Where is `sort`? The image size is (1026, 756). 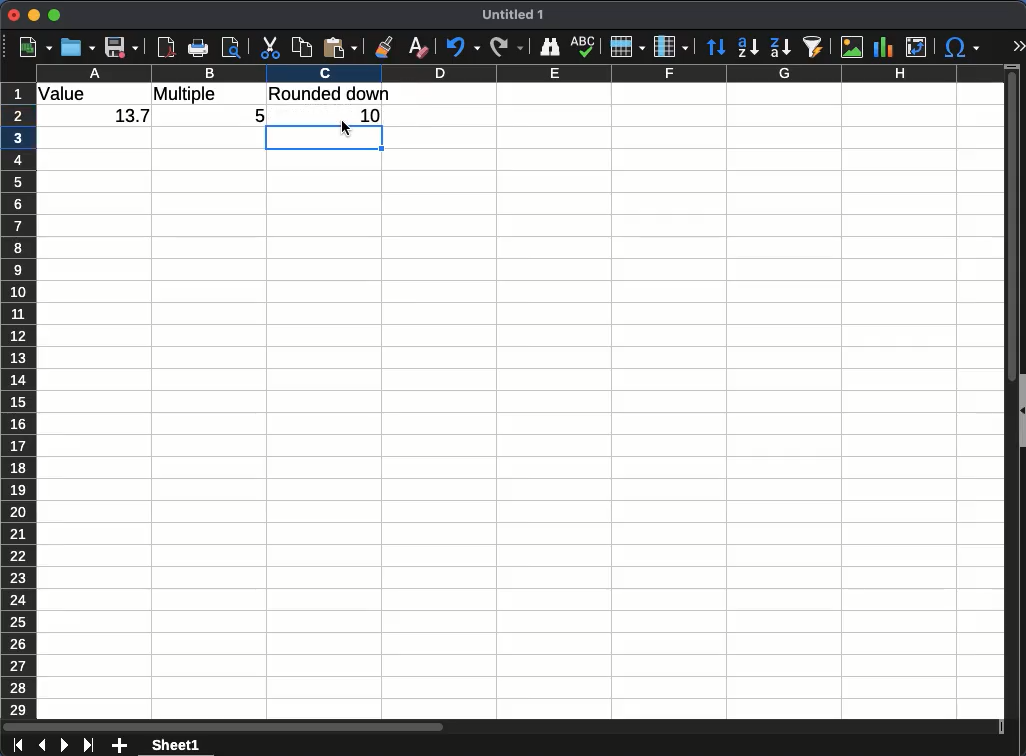 sort is located at coordinates (716, 48).